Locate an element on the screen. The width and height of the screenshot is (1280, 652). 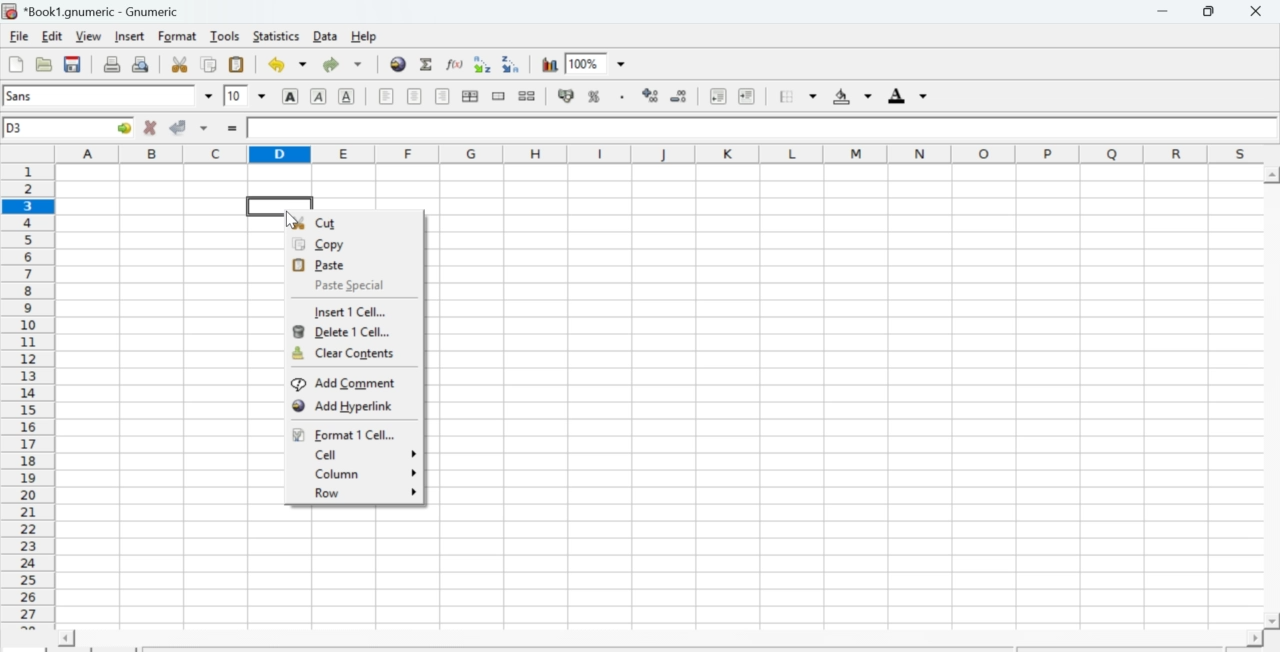
Font Size is located at coordinates (244, 95).